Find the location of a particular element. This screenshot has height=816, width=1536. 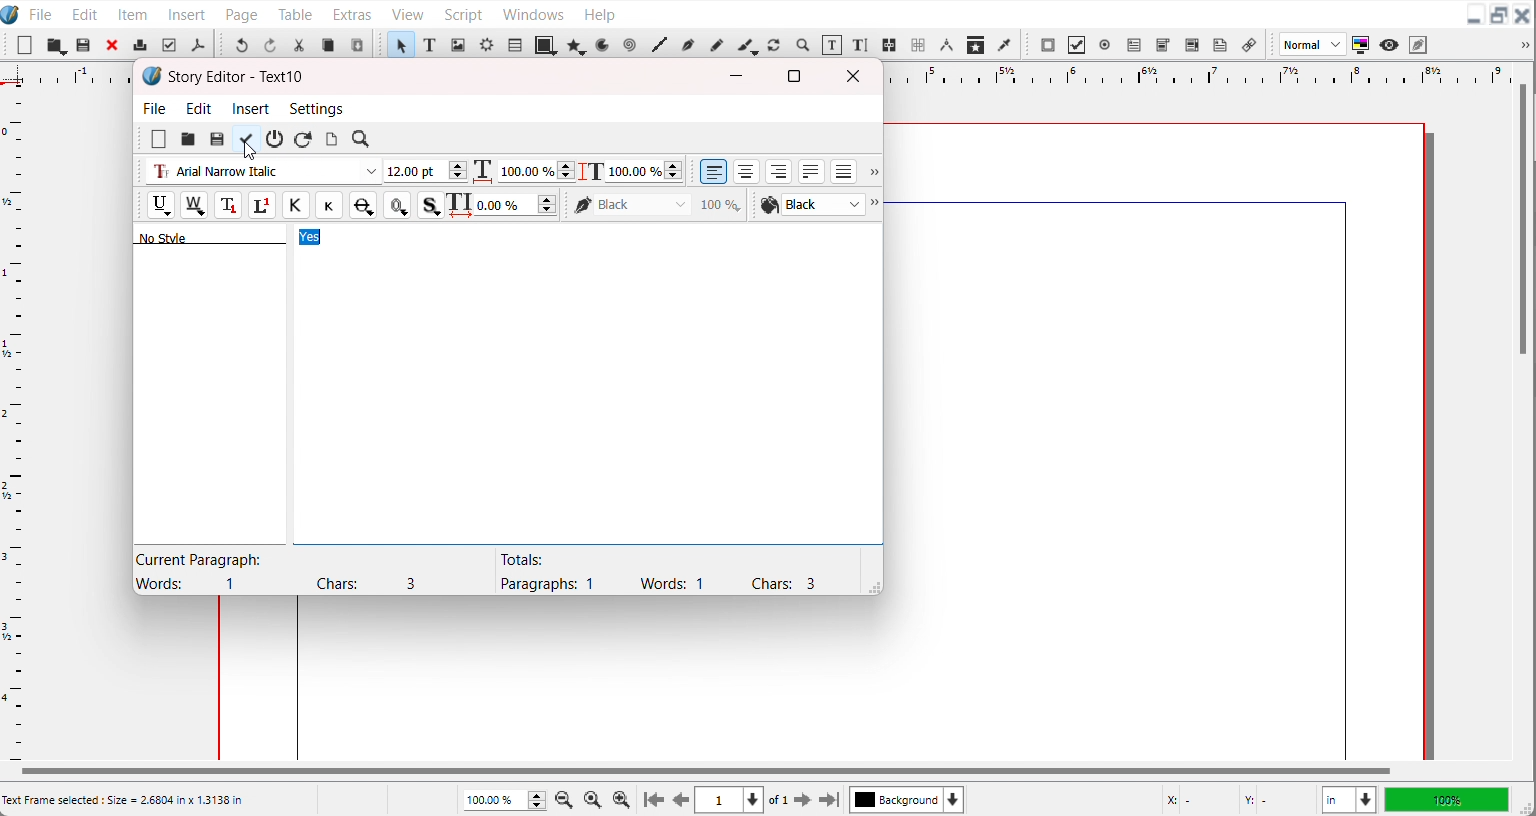

Image Frame is located at coordinates (458, 44).